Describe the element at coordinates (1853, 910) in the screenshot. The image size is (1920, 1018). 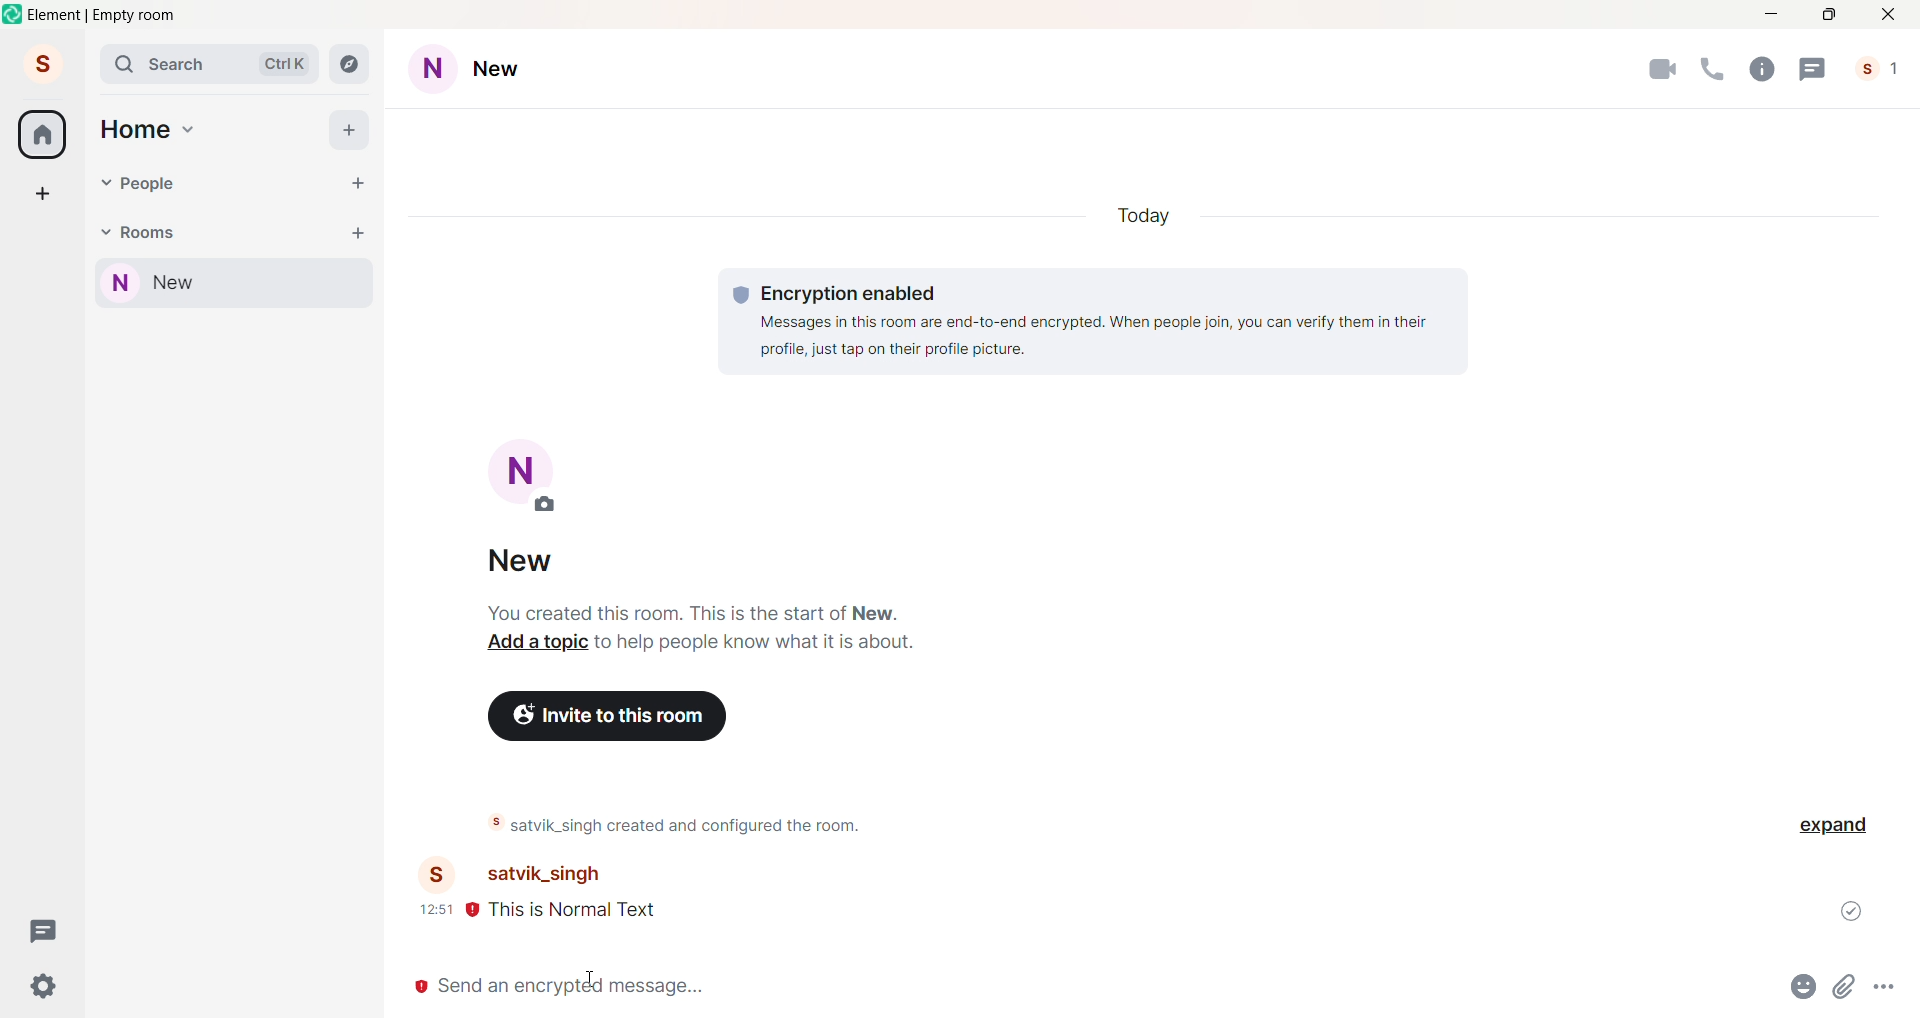
I see `Message sent` at that location.